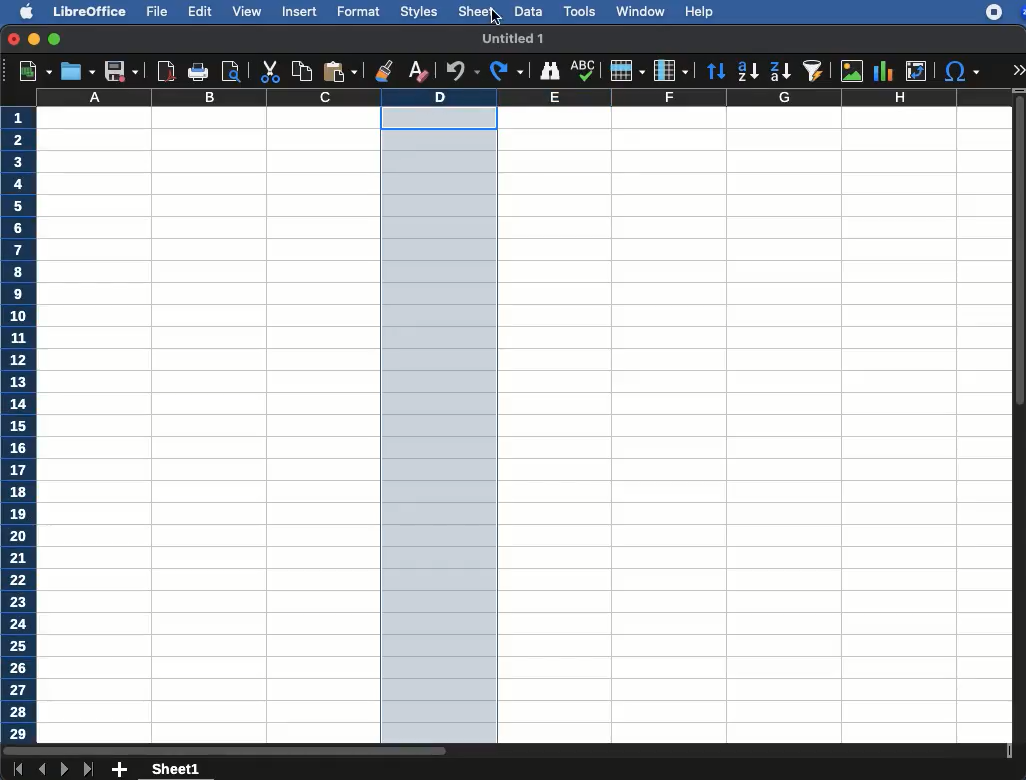 This screenshot has height=780, width=1026. What do you see at coordinates (17, 770) in the screenshot?
I see `first sheet` at bounding box center [17, 770].